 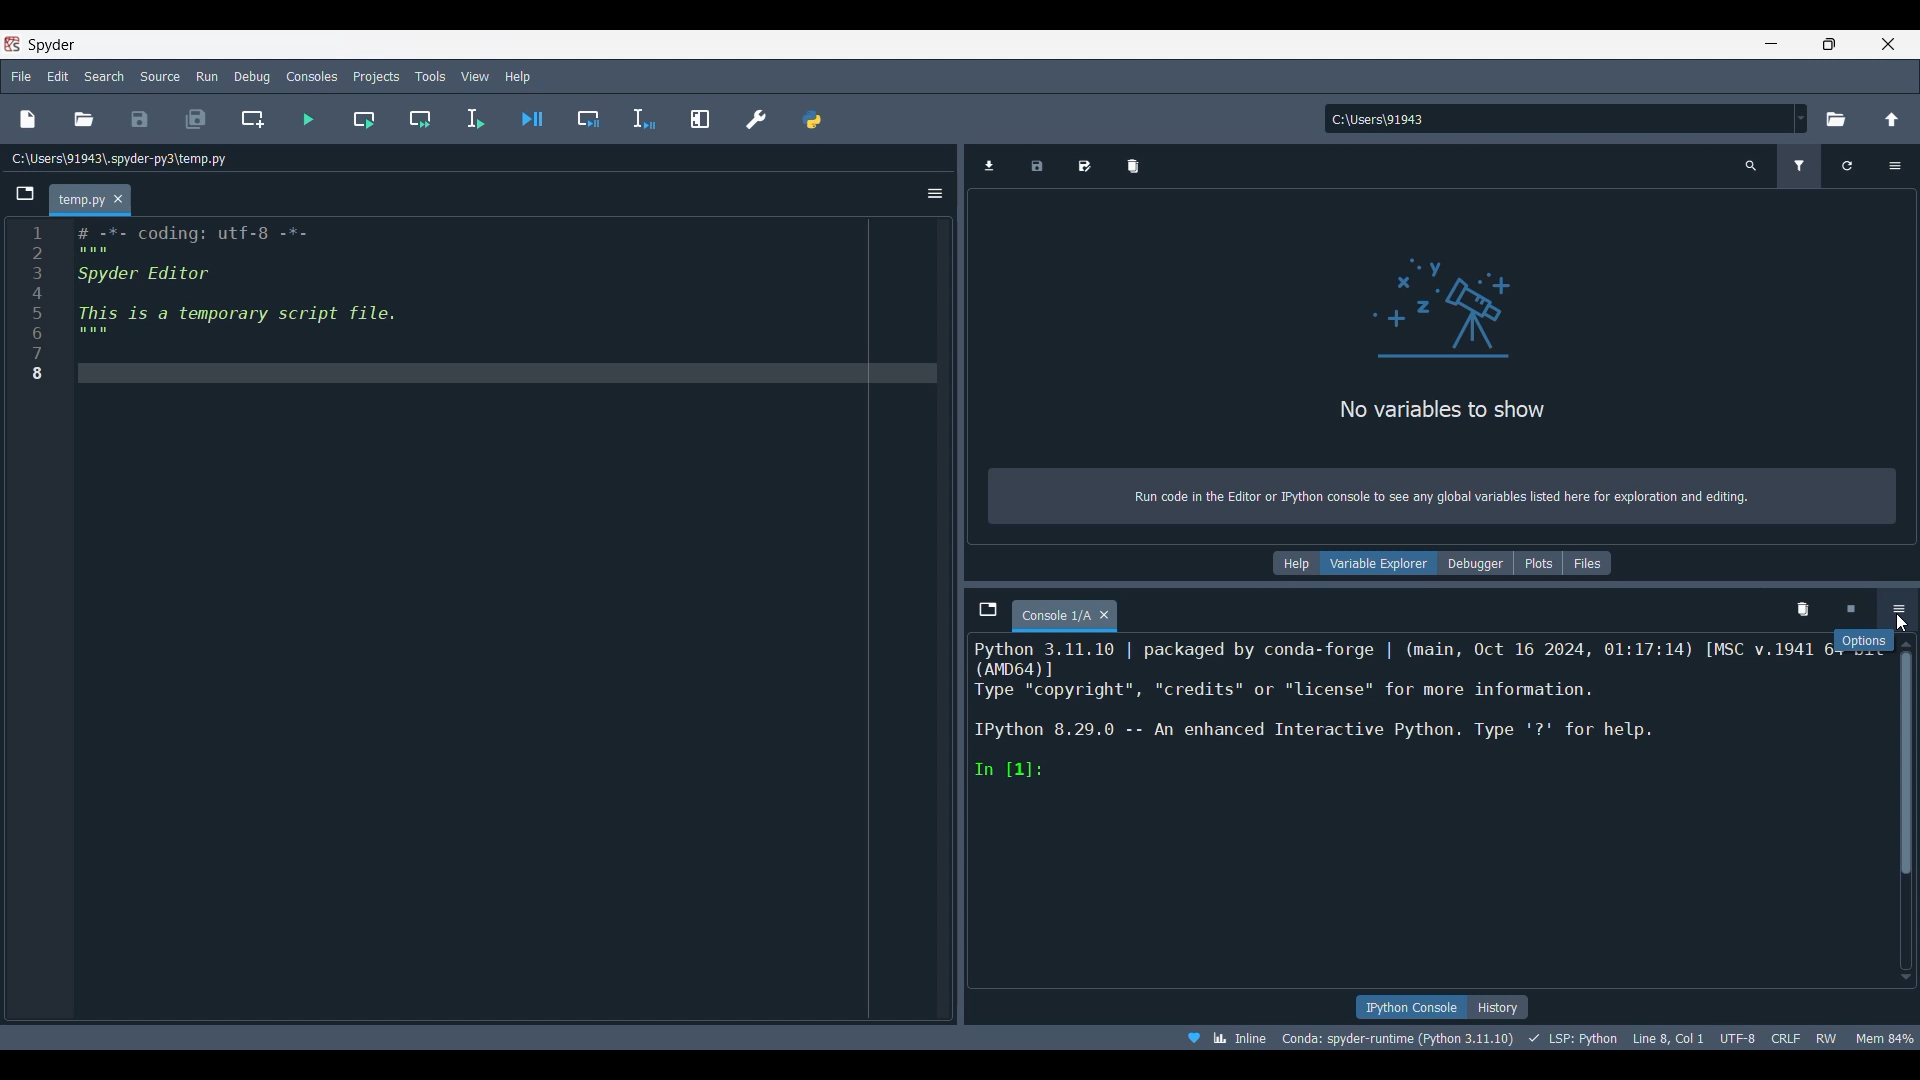 What do you see at coordinates (1830, 44) in the screenshot?
I see `Show interface in a smaller tab` at bounding box center [1830, 44].